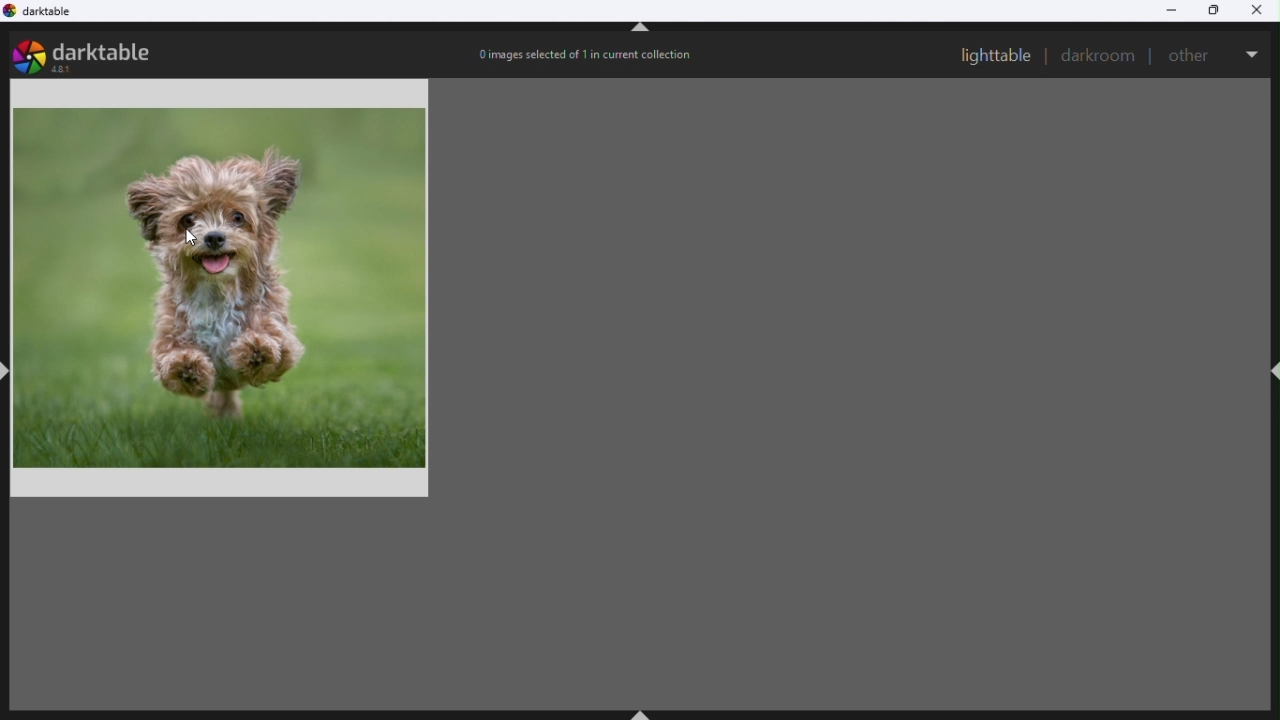  Describe the element at coordinates (1215, 11) in the screenshot. I see `Restore` at that location.